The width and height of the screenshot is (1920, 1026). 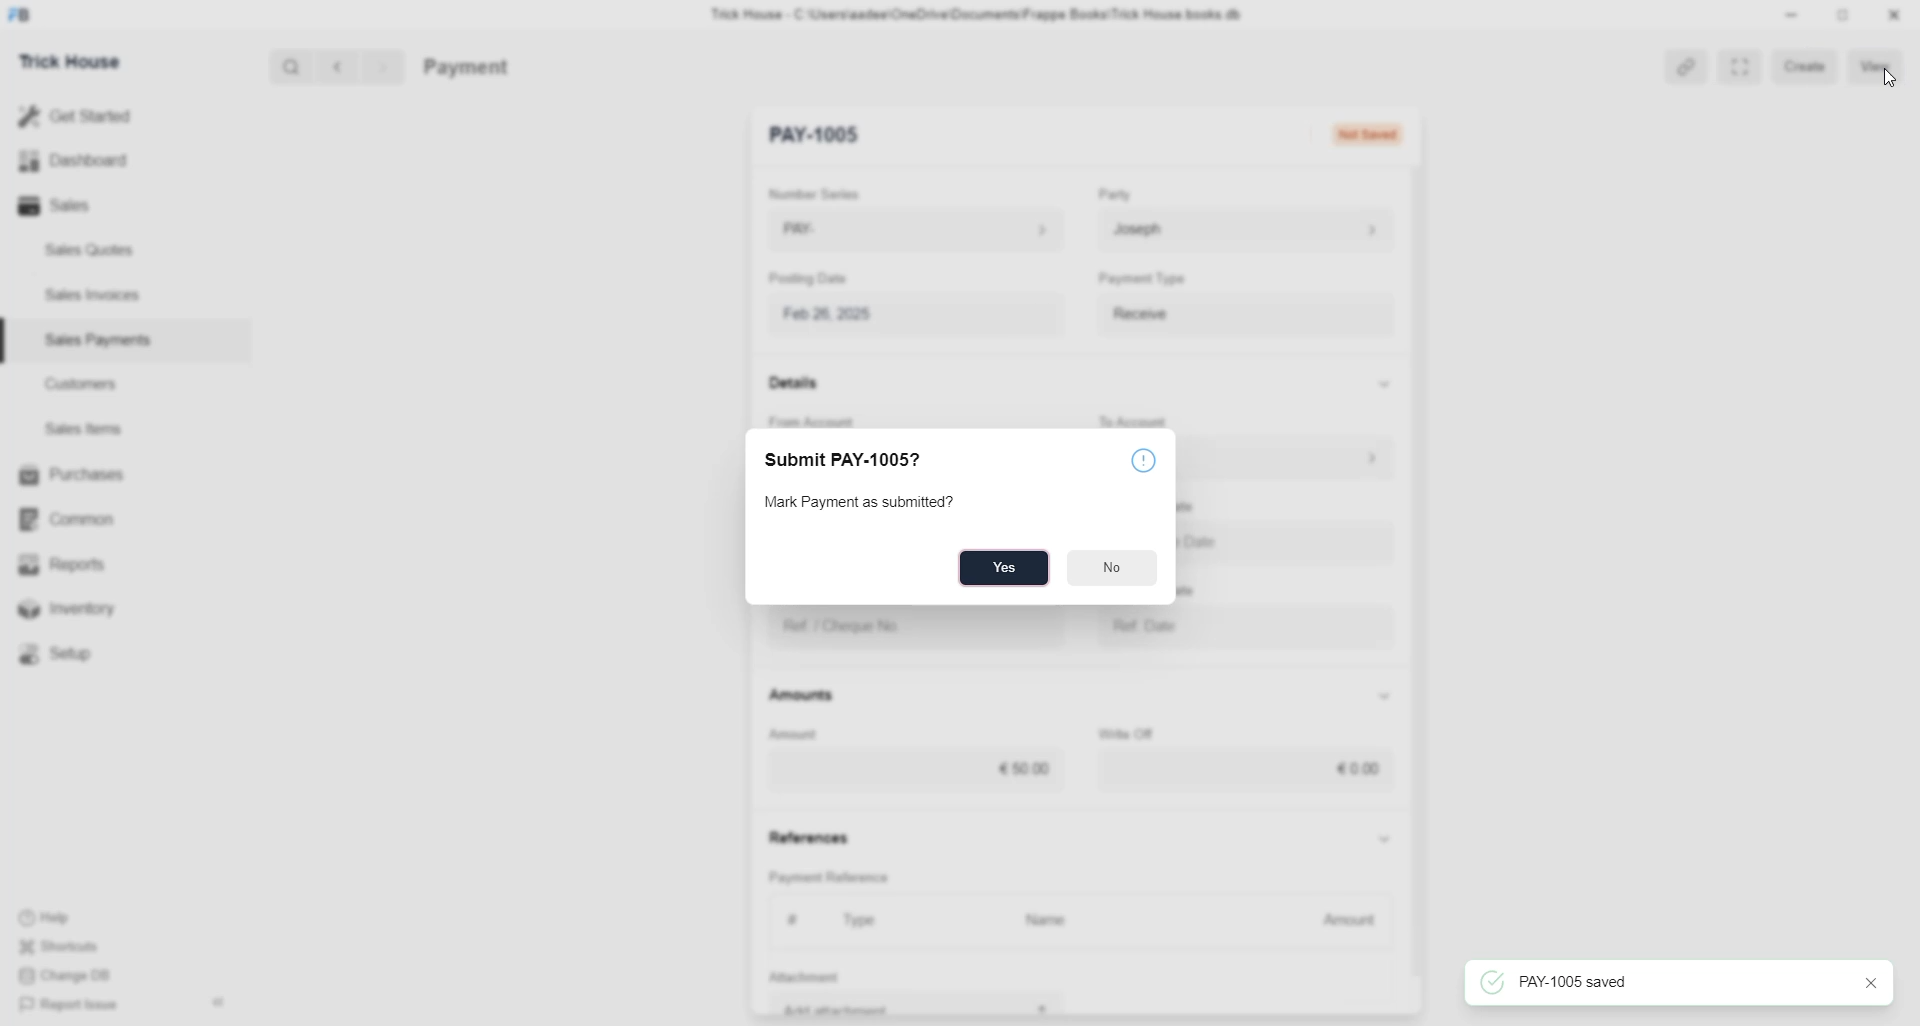 I want to click on Posting Date, so click(x=807, y=277).